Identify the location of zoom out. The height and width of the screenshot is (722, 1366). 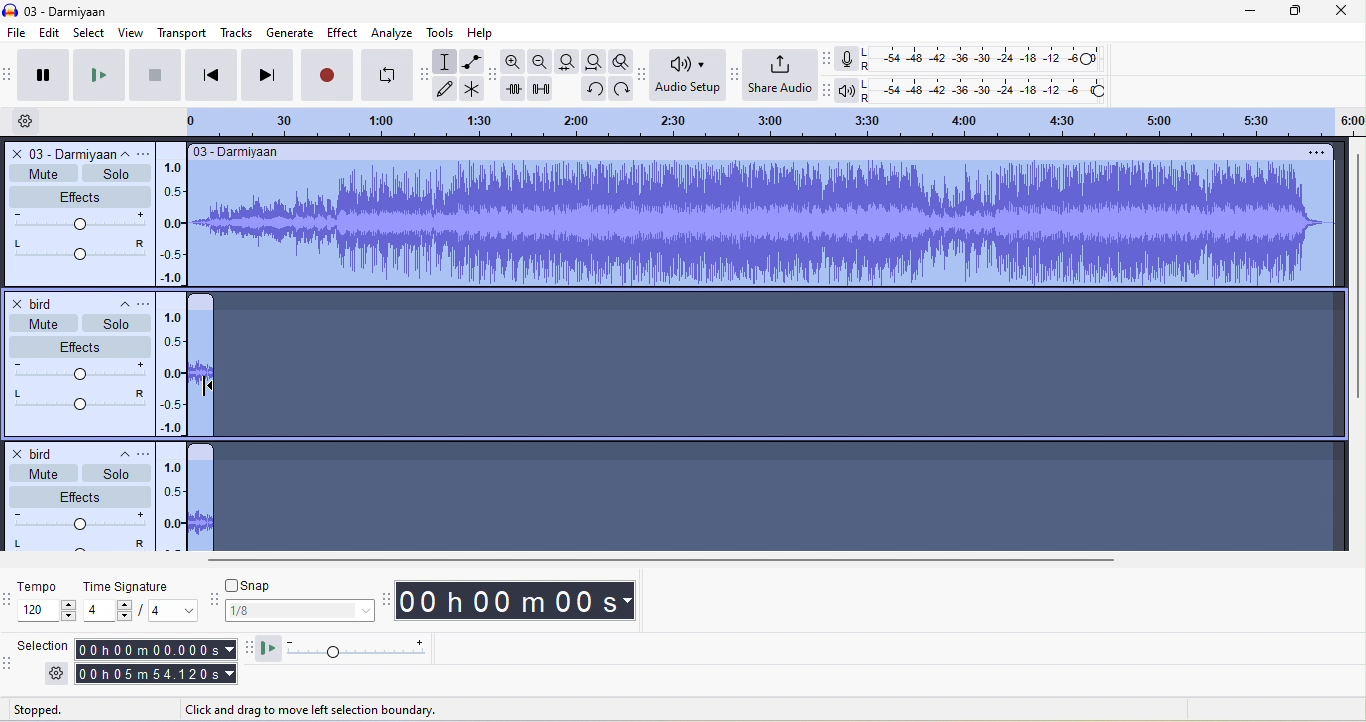
(542, 62).